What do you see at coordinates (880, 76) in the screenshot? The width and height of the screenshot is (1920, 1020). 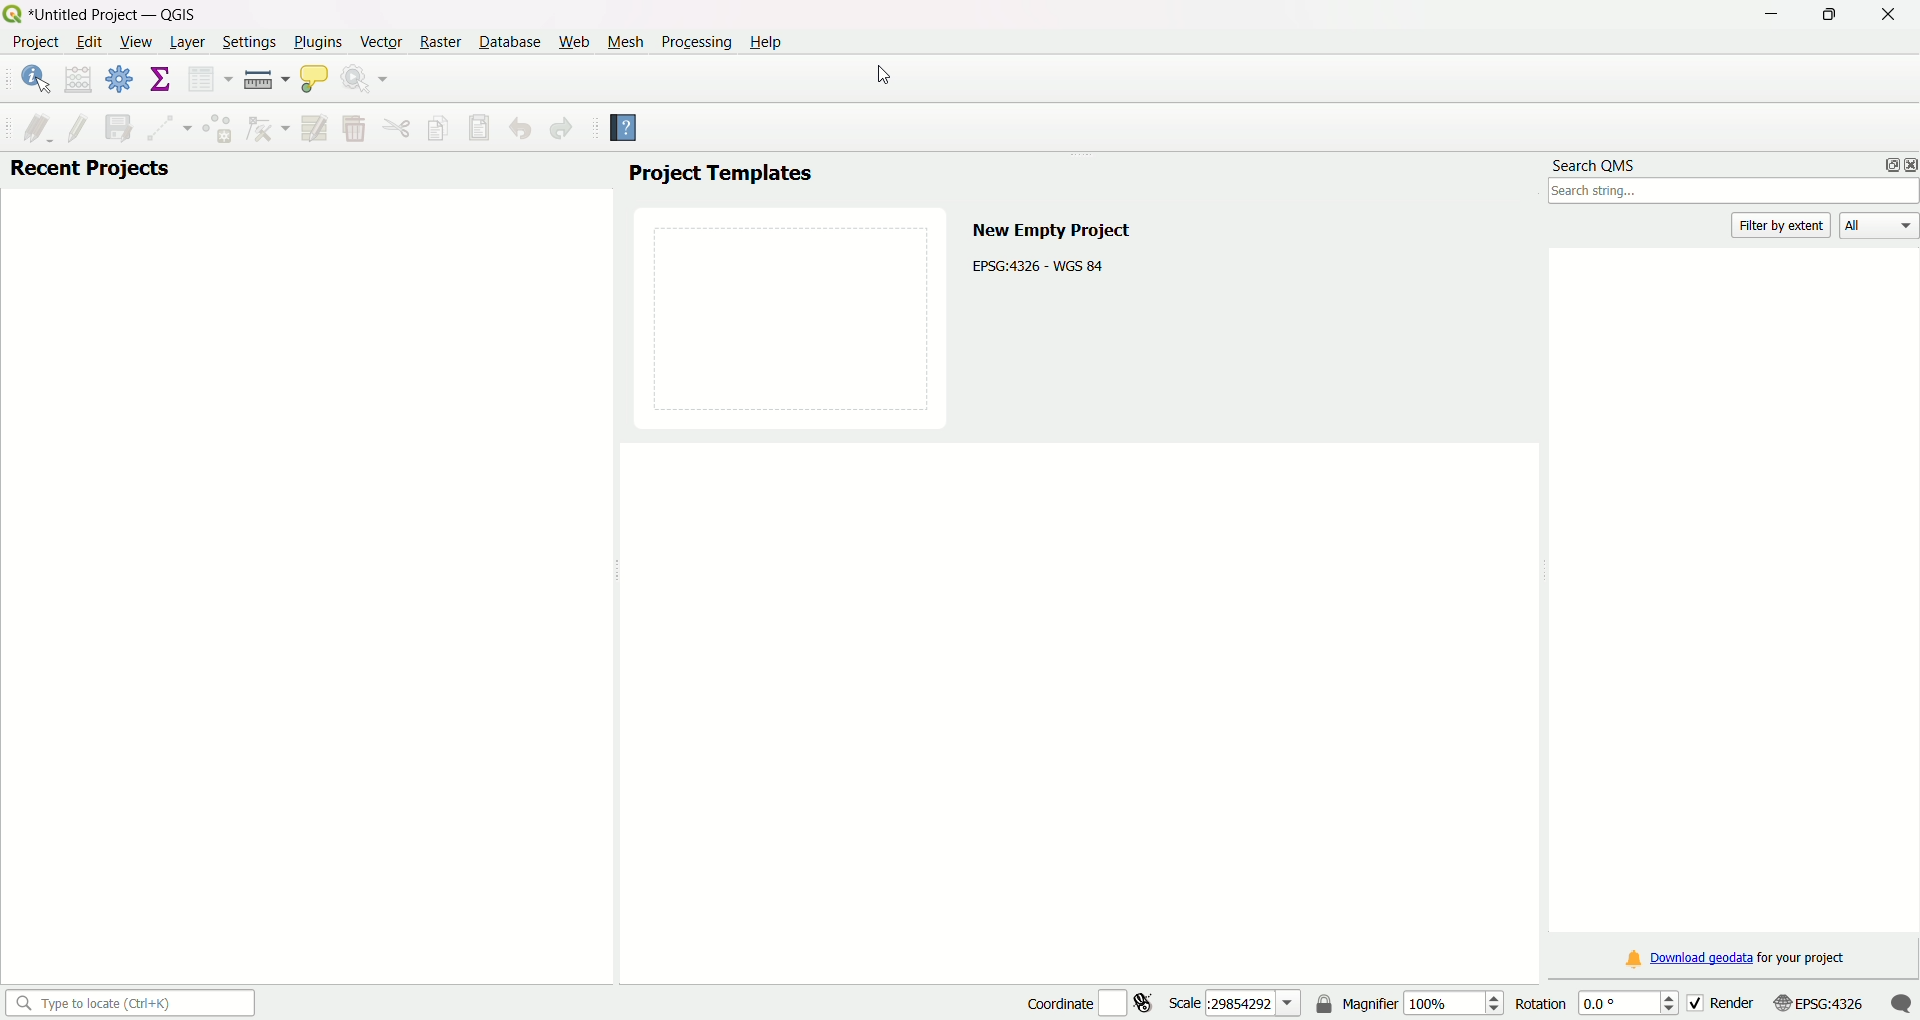 I see `cursor` at bounding box center [880, 76].